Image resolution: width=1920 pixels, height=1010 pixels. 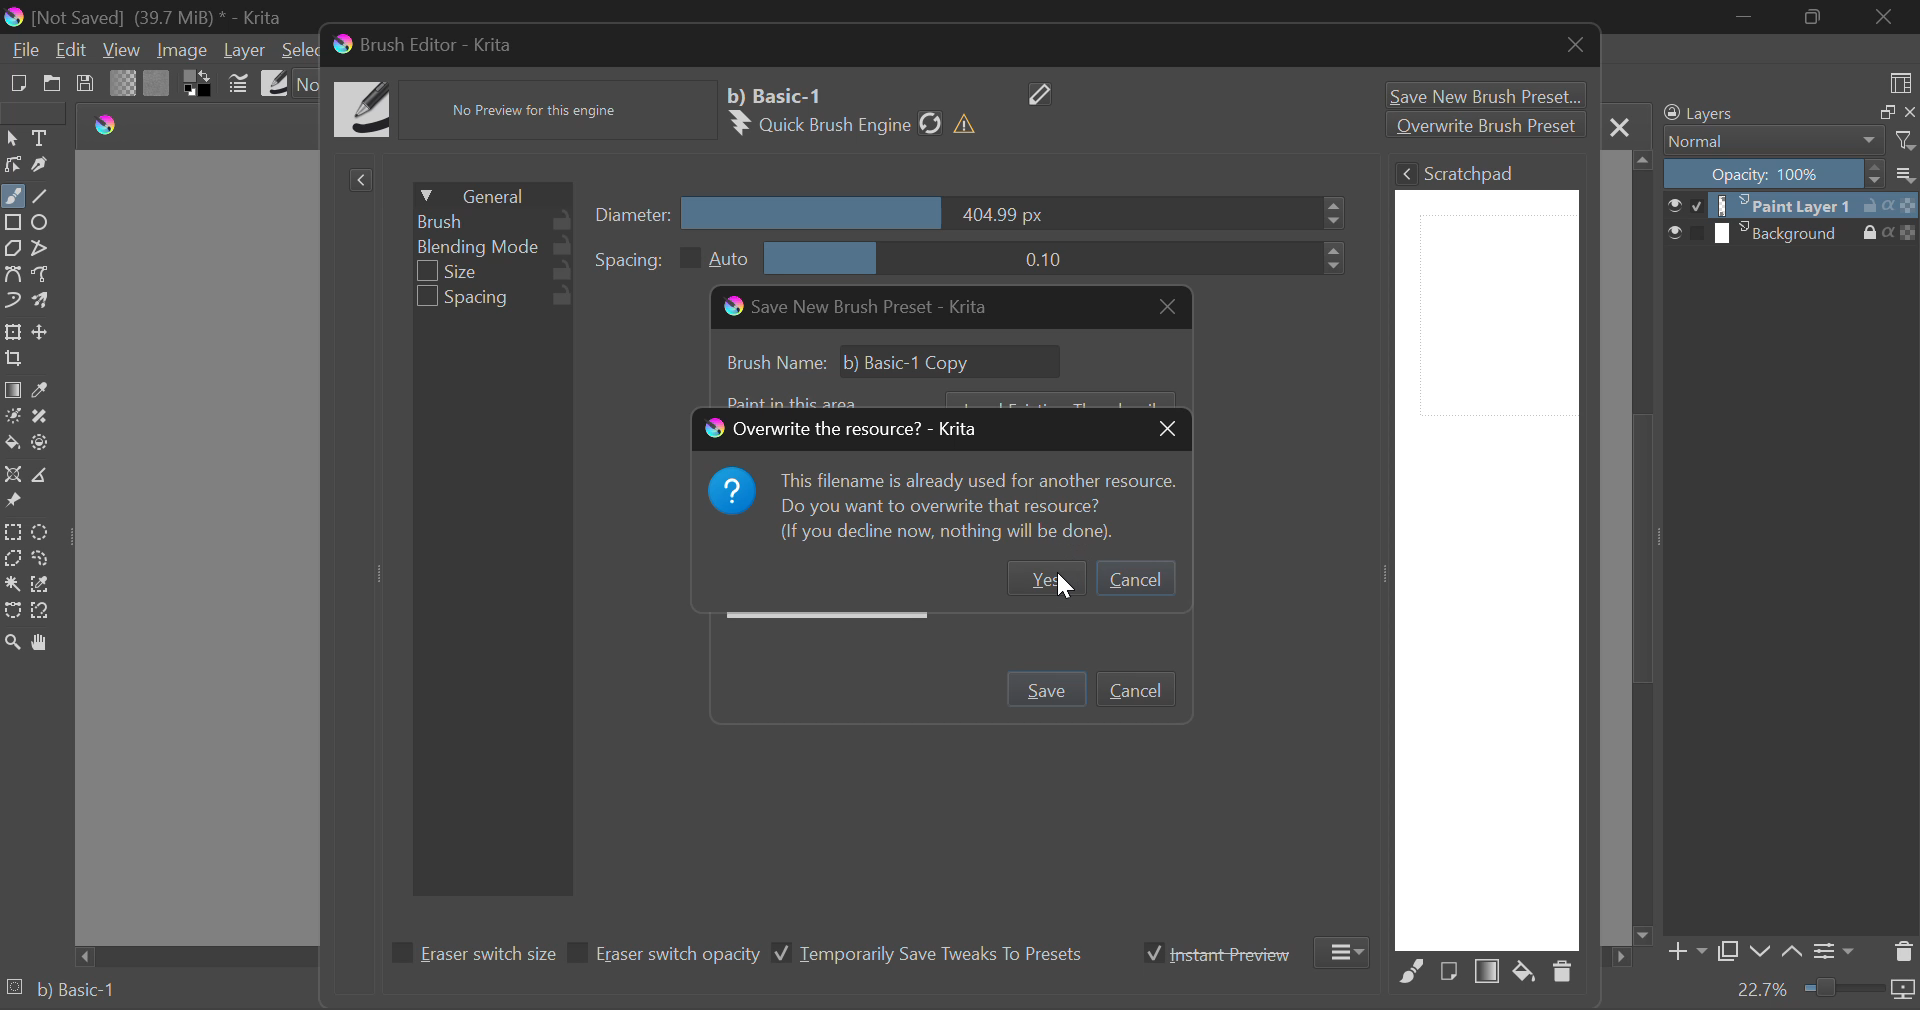 What do you see at coordinates (158, 83) in the screenshot?
I see `Pattern` at bounding box center [158, 83].